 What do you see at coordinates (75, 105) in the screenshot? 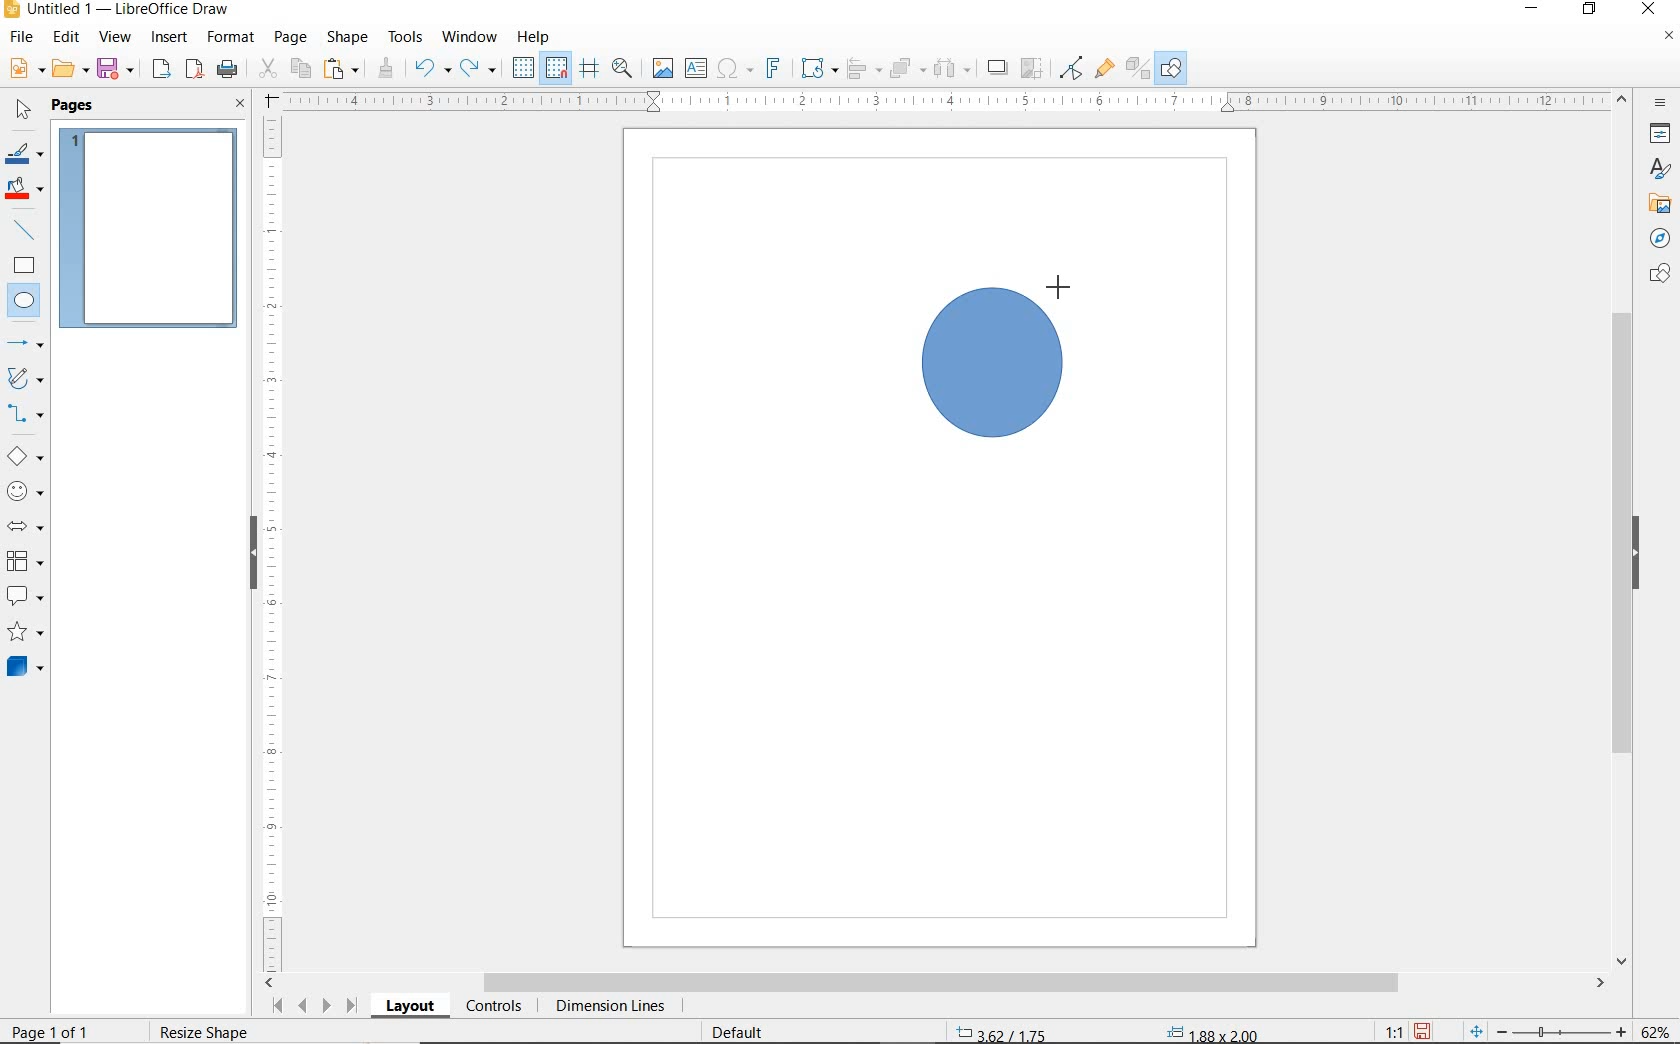
I see `PAGES` at bounding box center [75, 105].